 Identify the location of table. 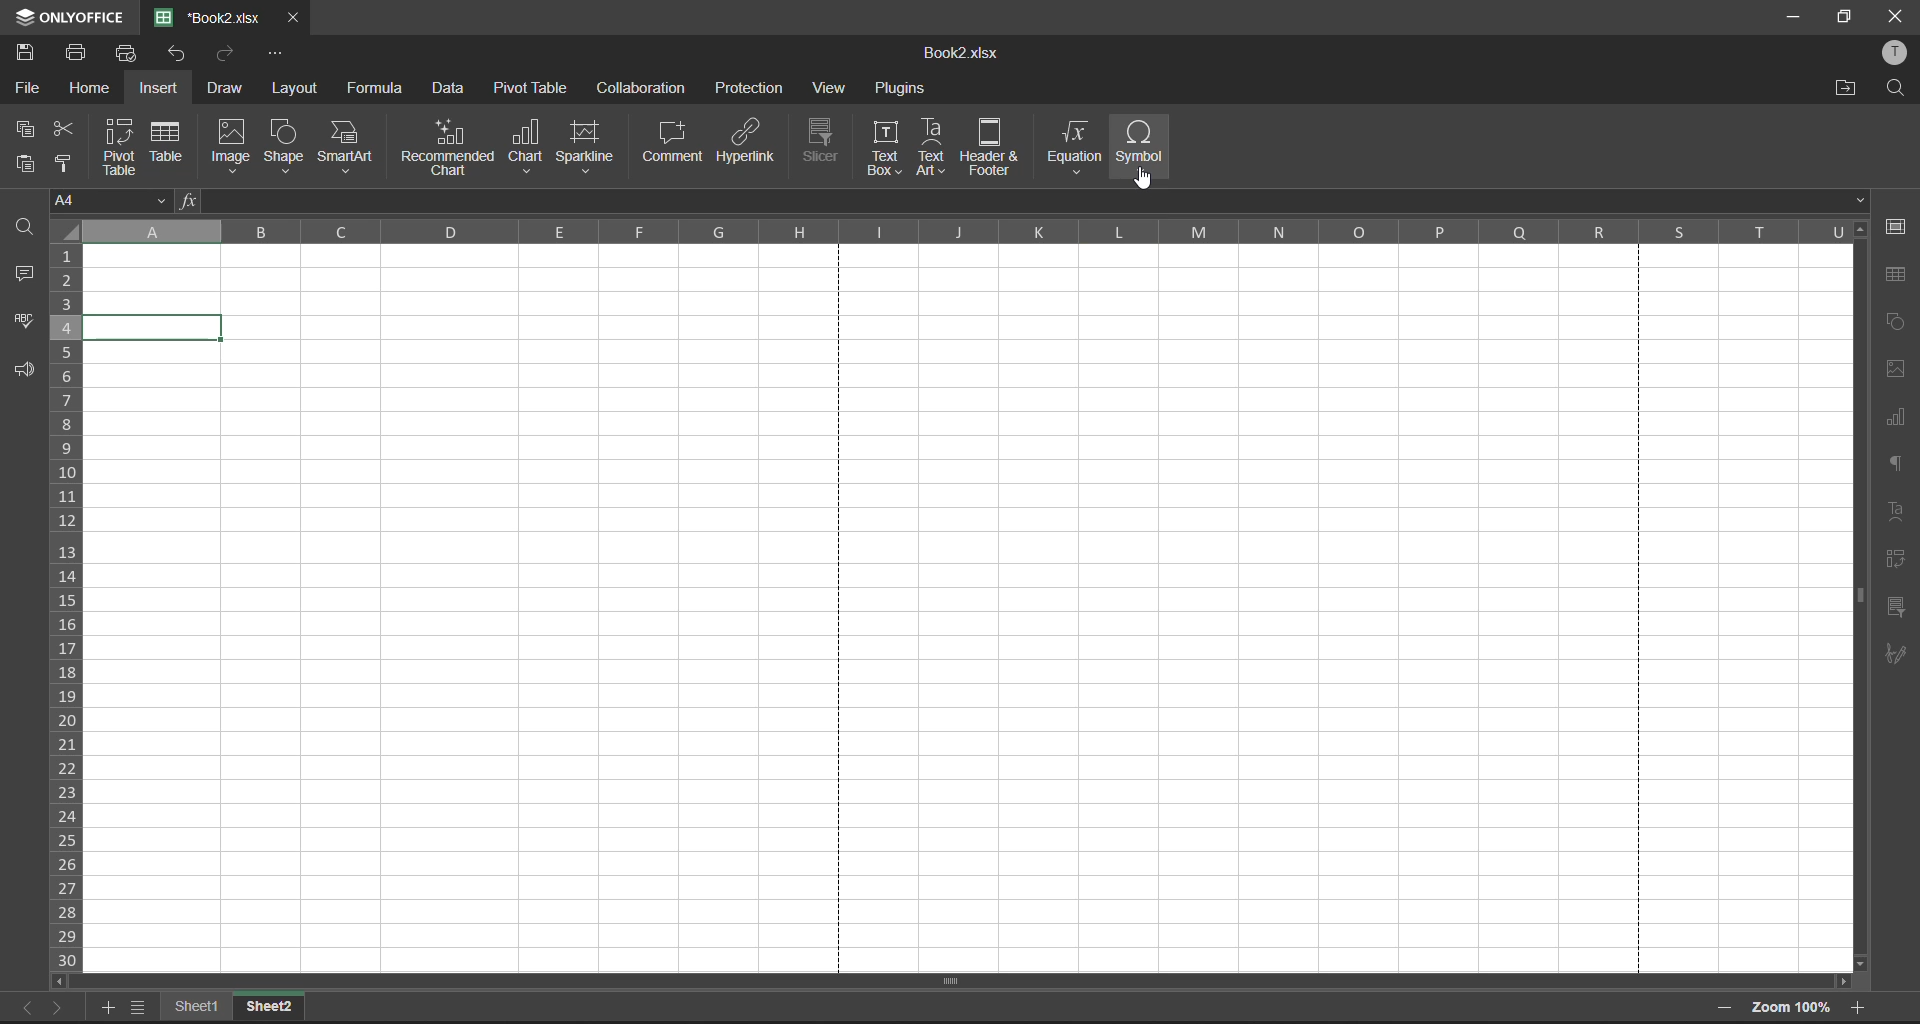
(172, 140).